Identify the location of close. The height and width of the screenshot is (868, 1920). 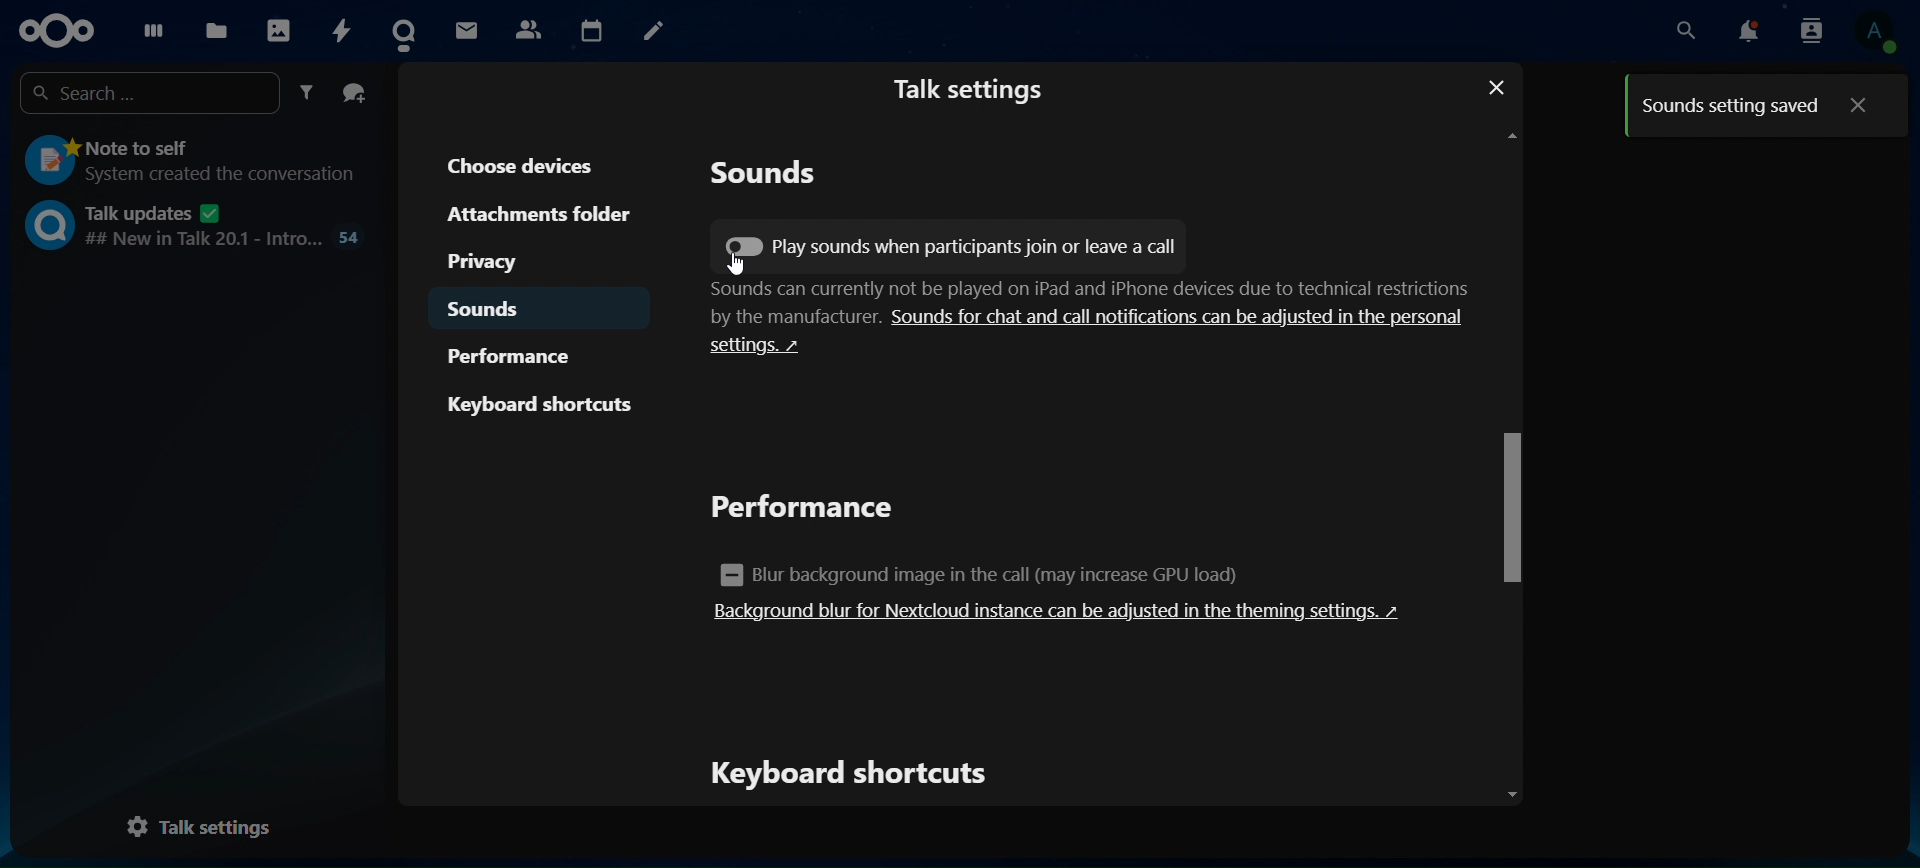
(1857, 106).